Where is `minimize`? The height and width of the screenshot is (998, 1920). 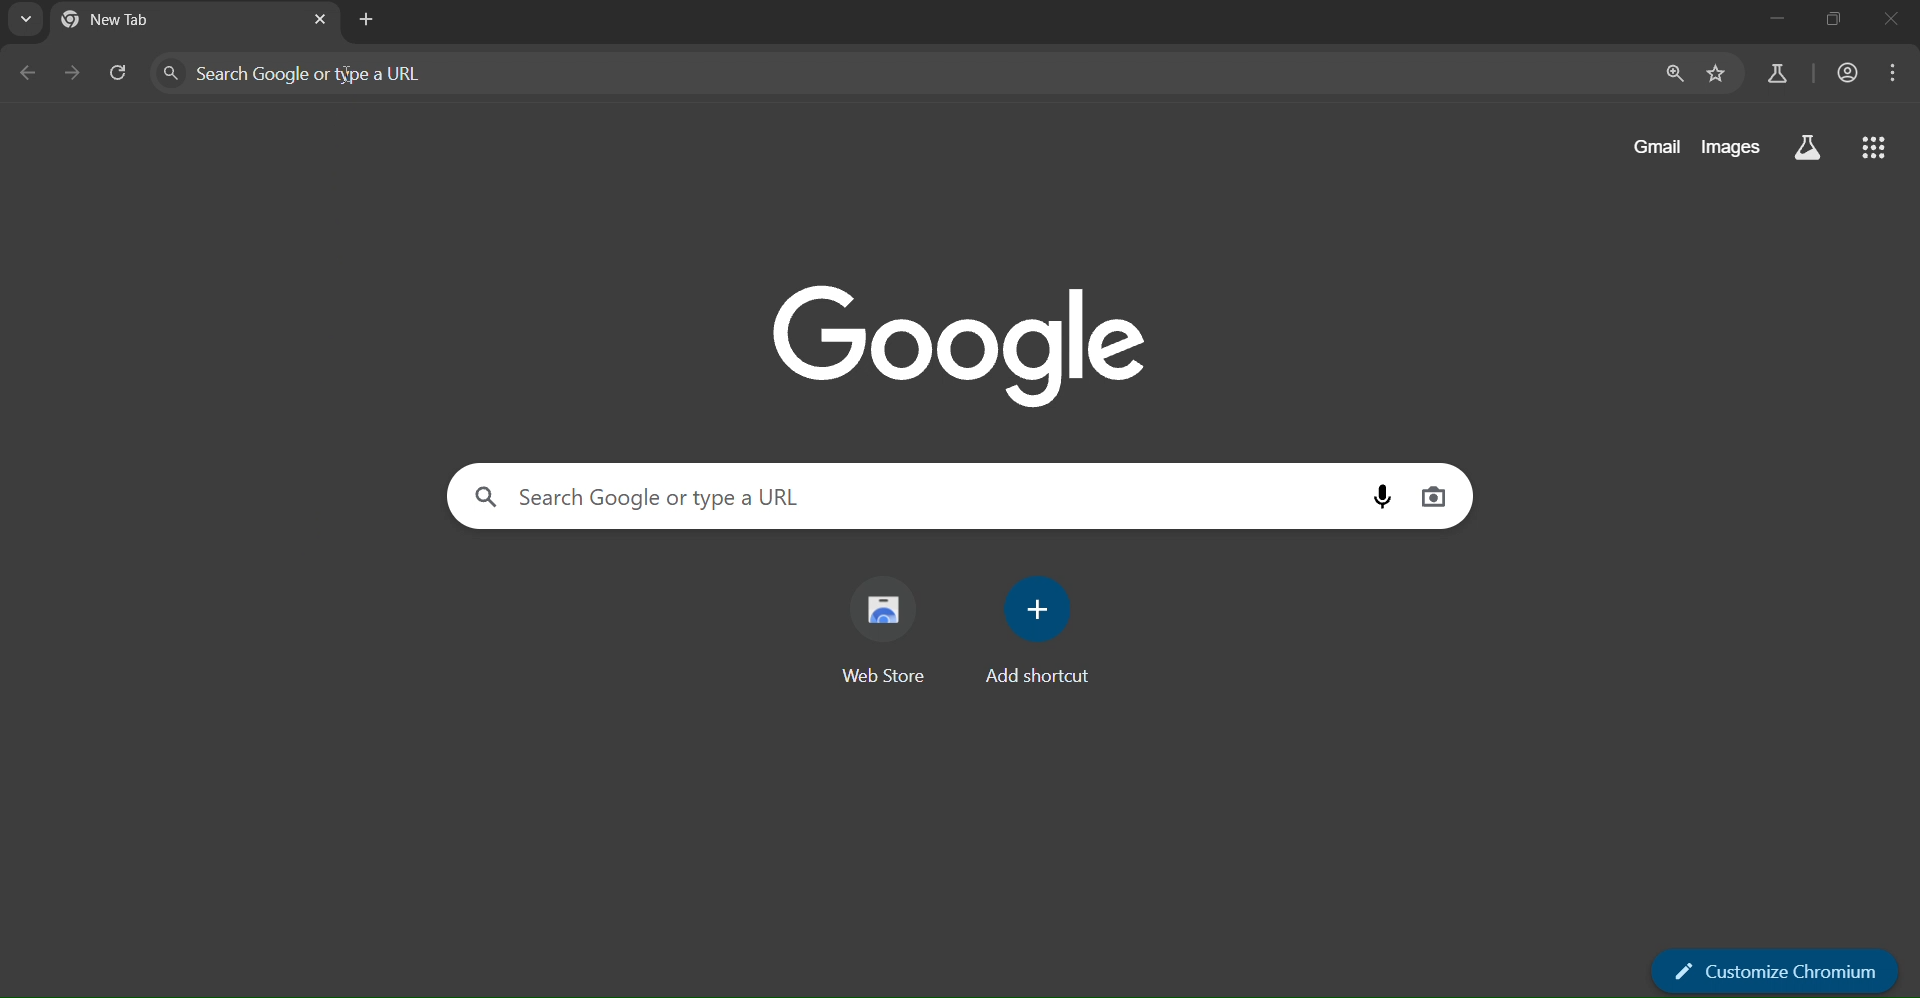 minimize is located at coordinates (1781, 19).